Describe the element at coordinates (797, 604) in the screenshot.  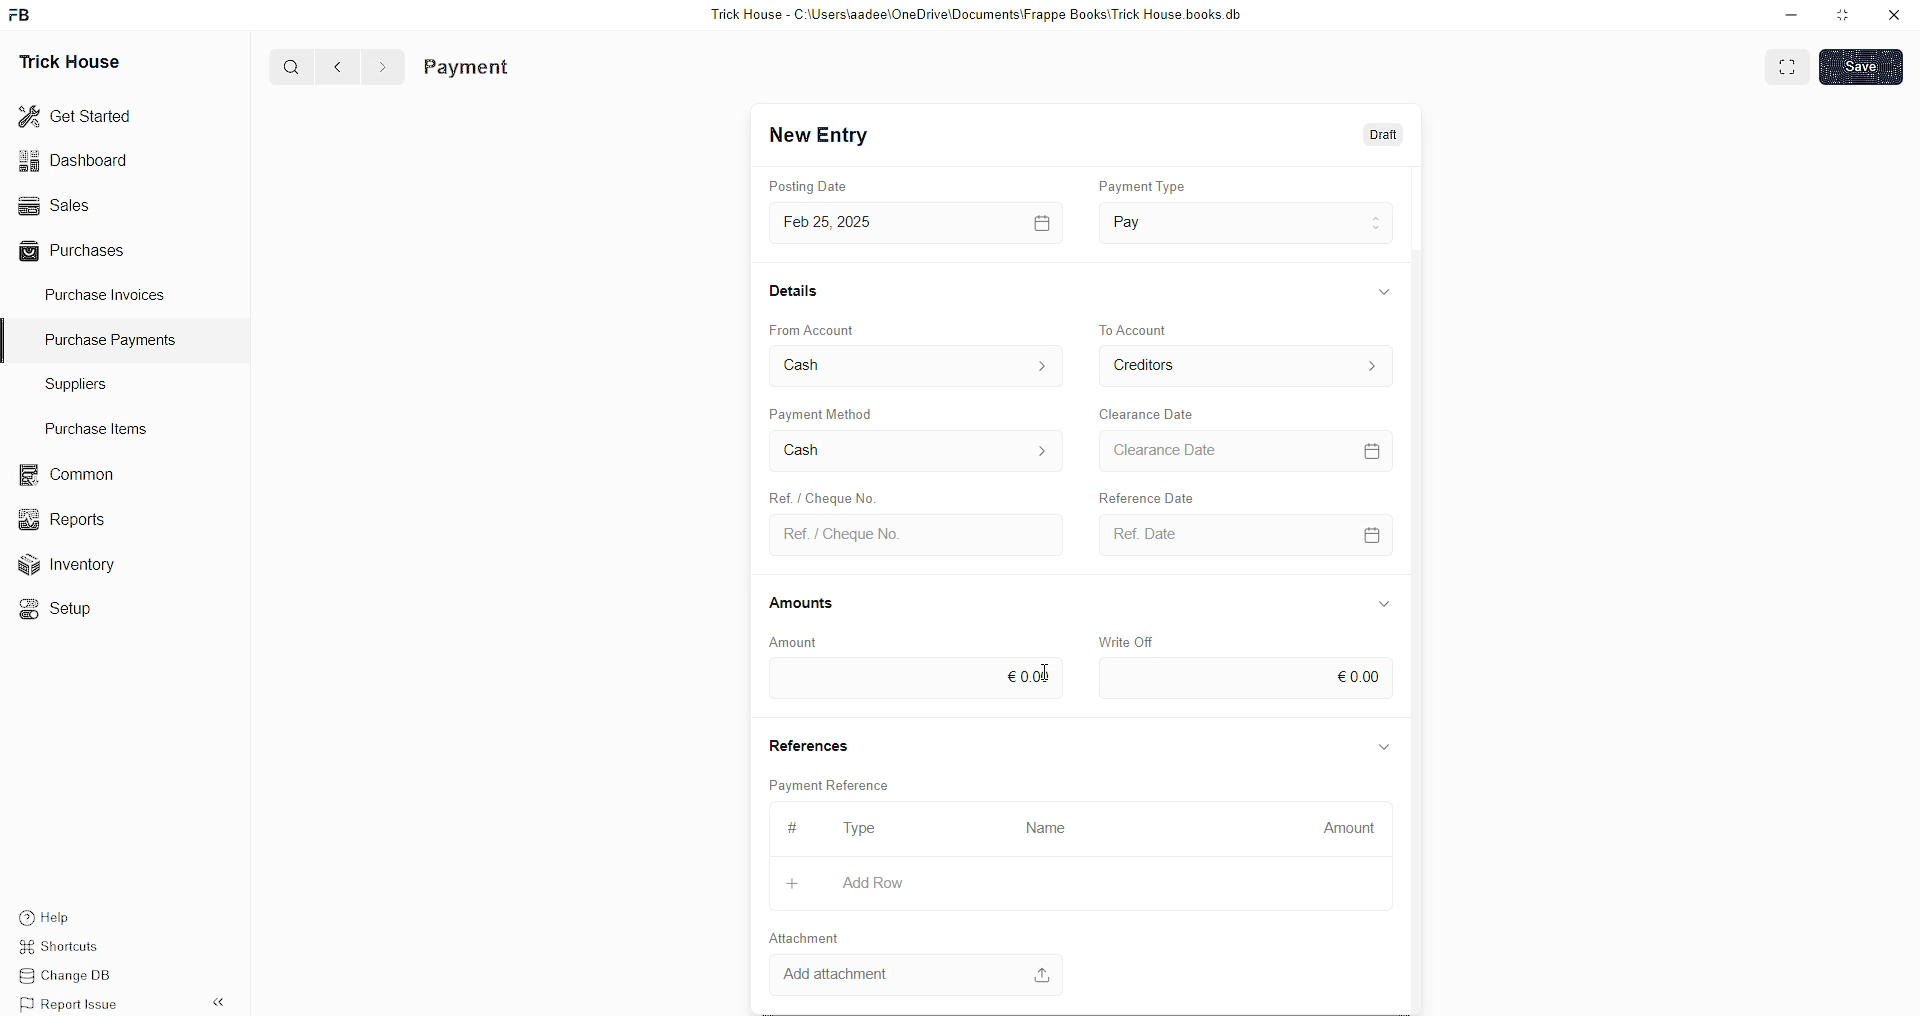
I see `Amounts` at that location.